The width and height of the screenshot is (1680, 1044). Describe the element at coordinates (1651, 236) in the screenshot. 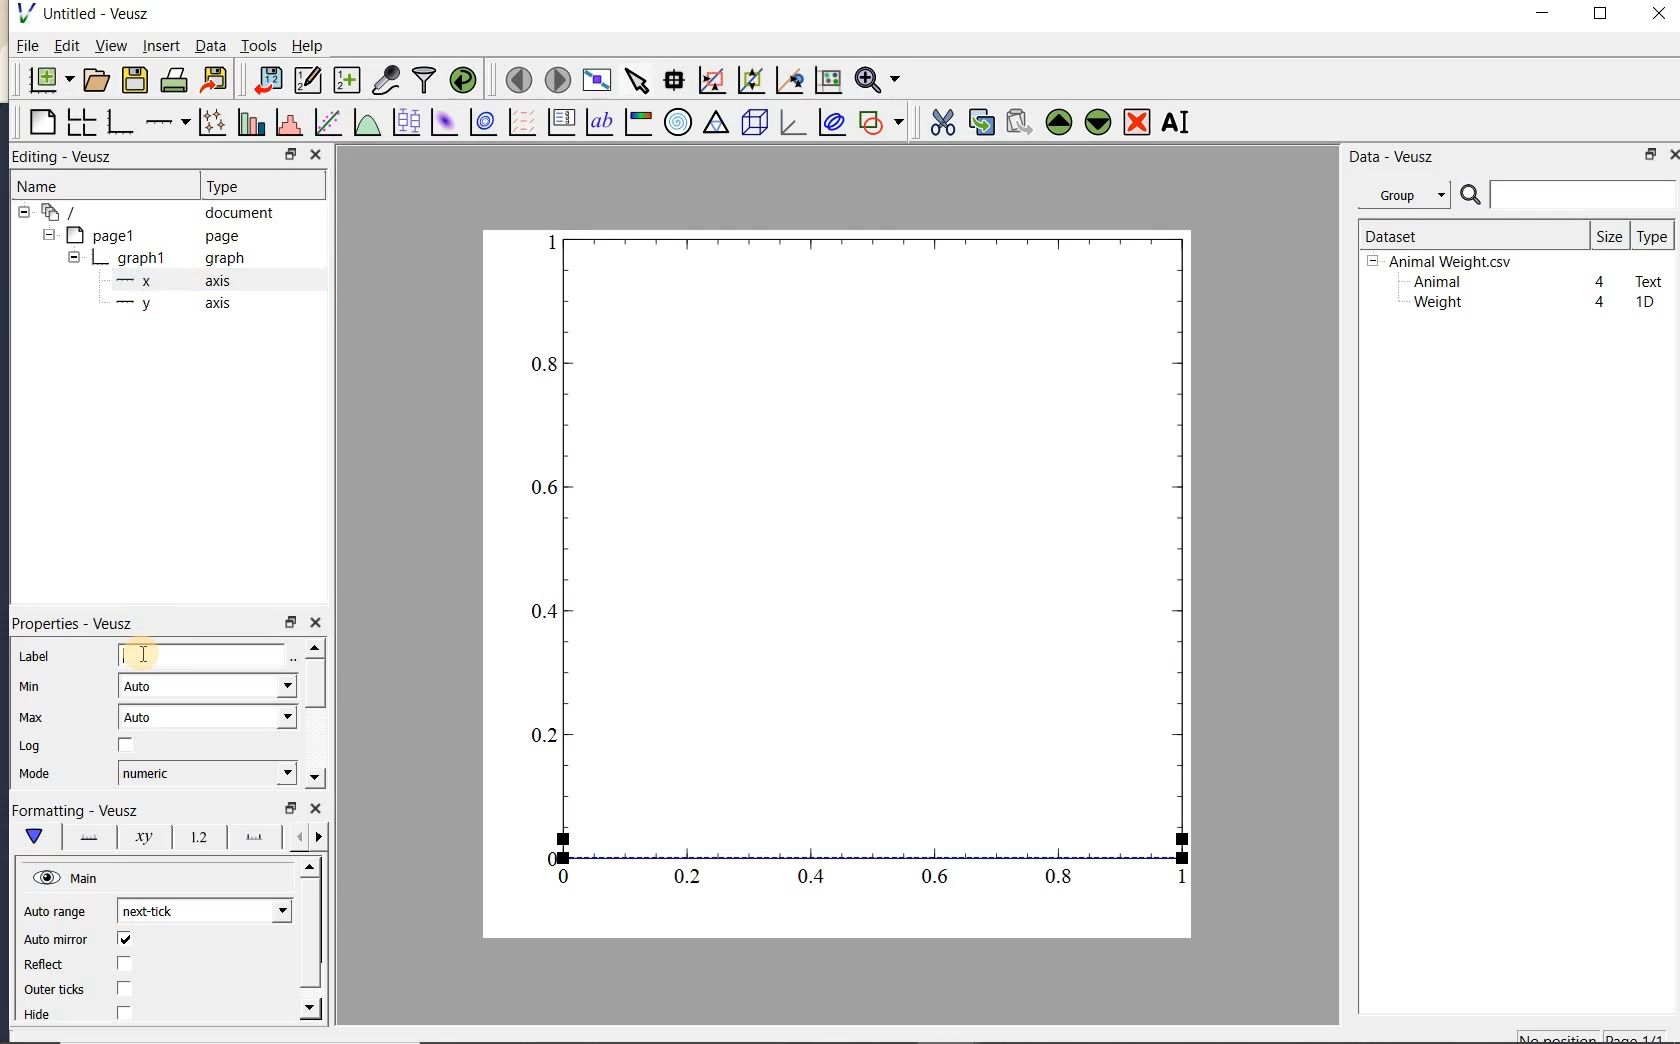

I see `type` at that location.